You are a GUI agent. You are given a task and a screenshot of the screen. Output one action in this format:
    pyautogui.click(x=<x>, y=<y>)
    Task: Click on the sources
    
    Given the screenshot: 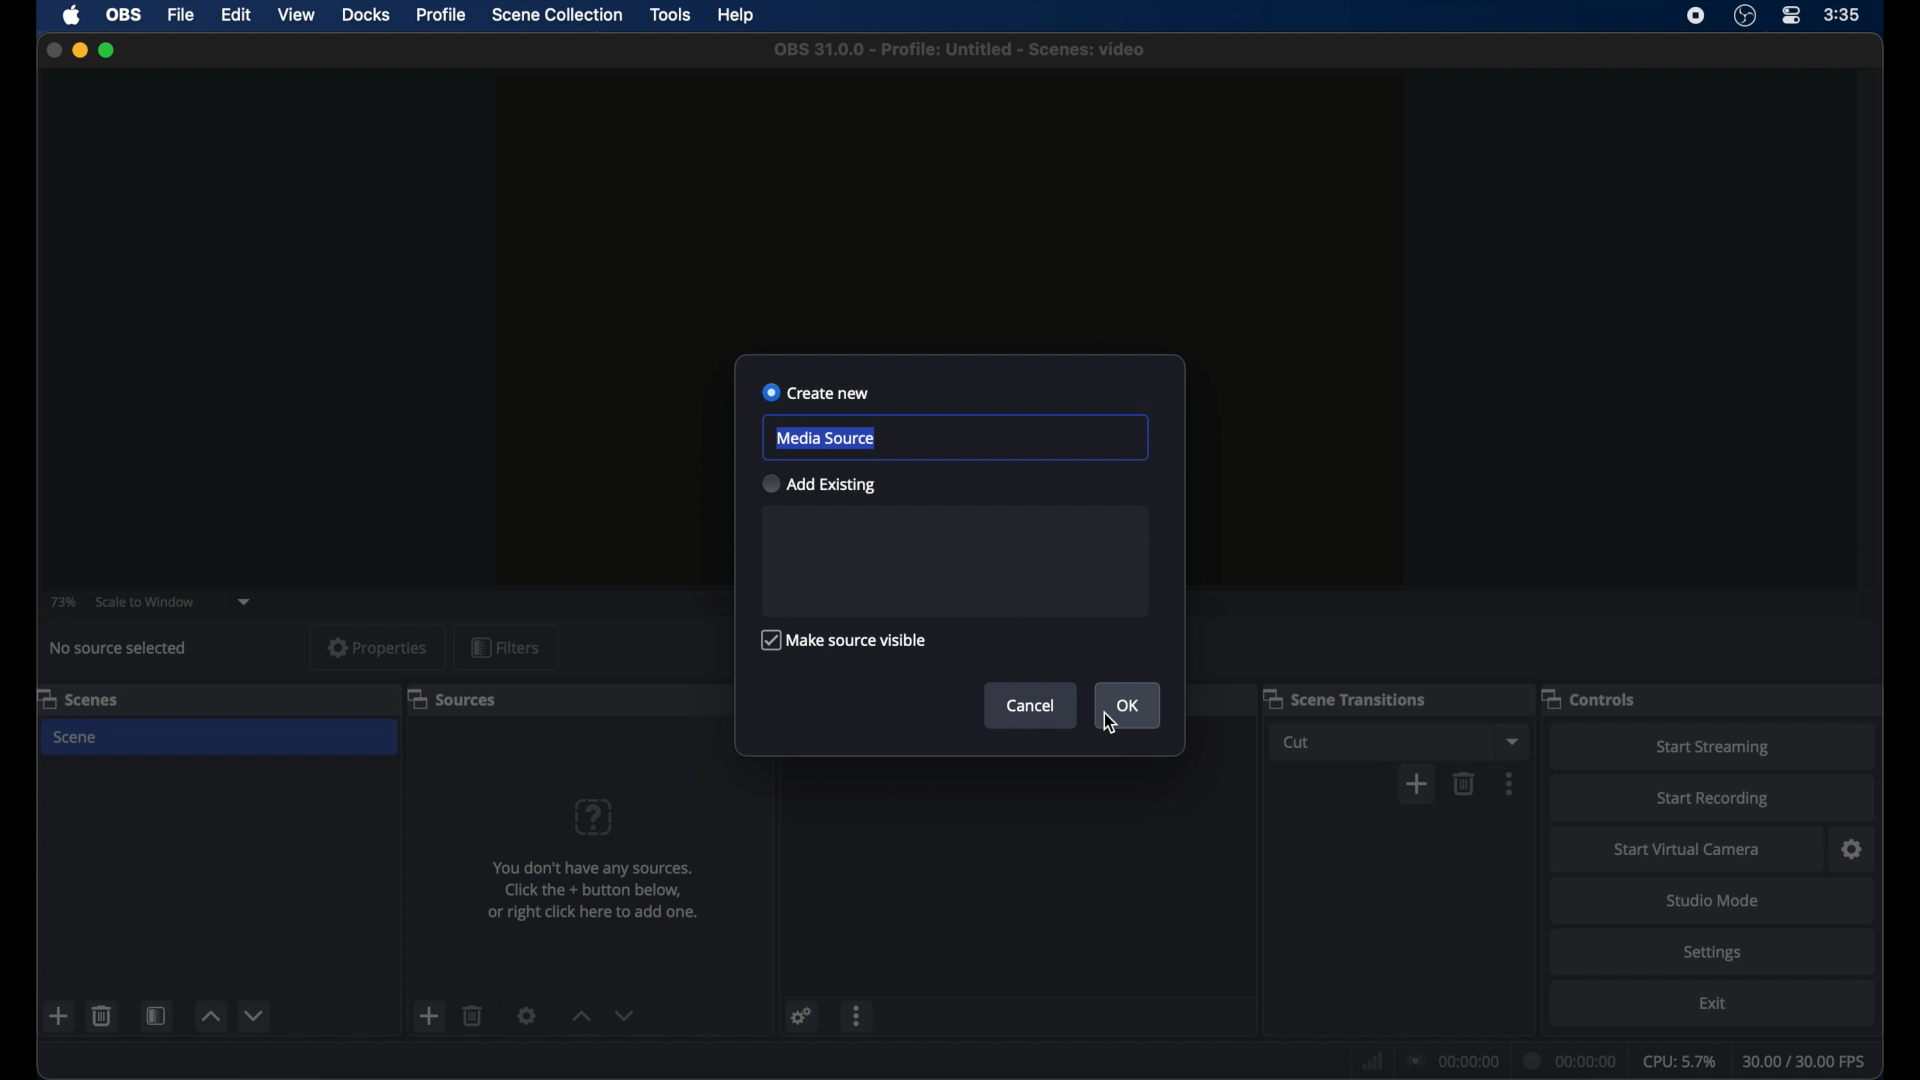 What is the action you would take?
    pyautogui.click(x=452, y=698)
    